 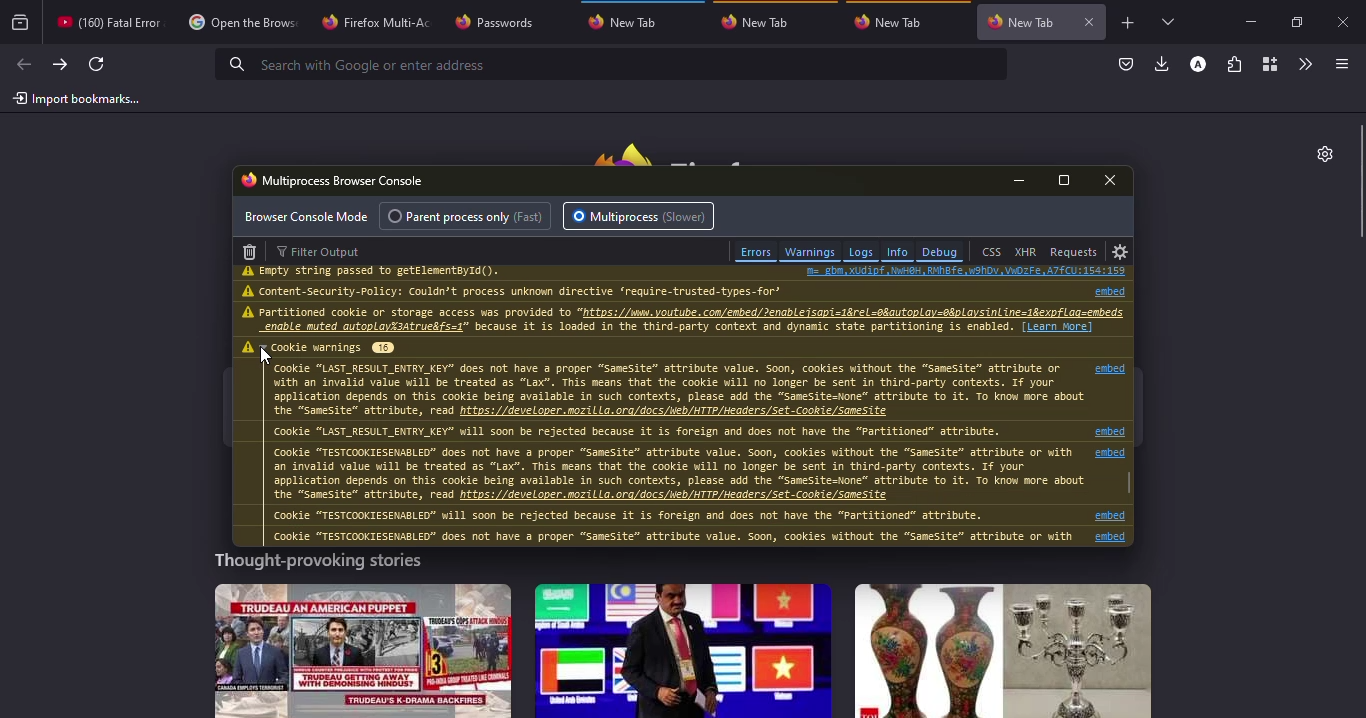 I want to click on save to pocket, so click(x=1124, y=64).